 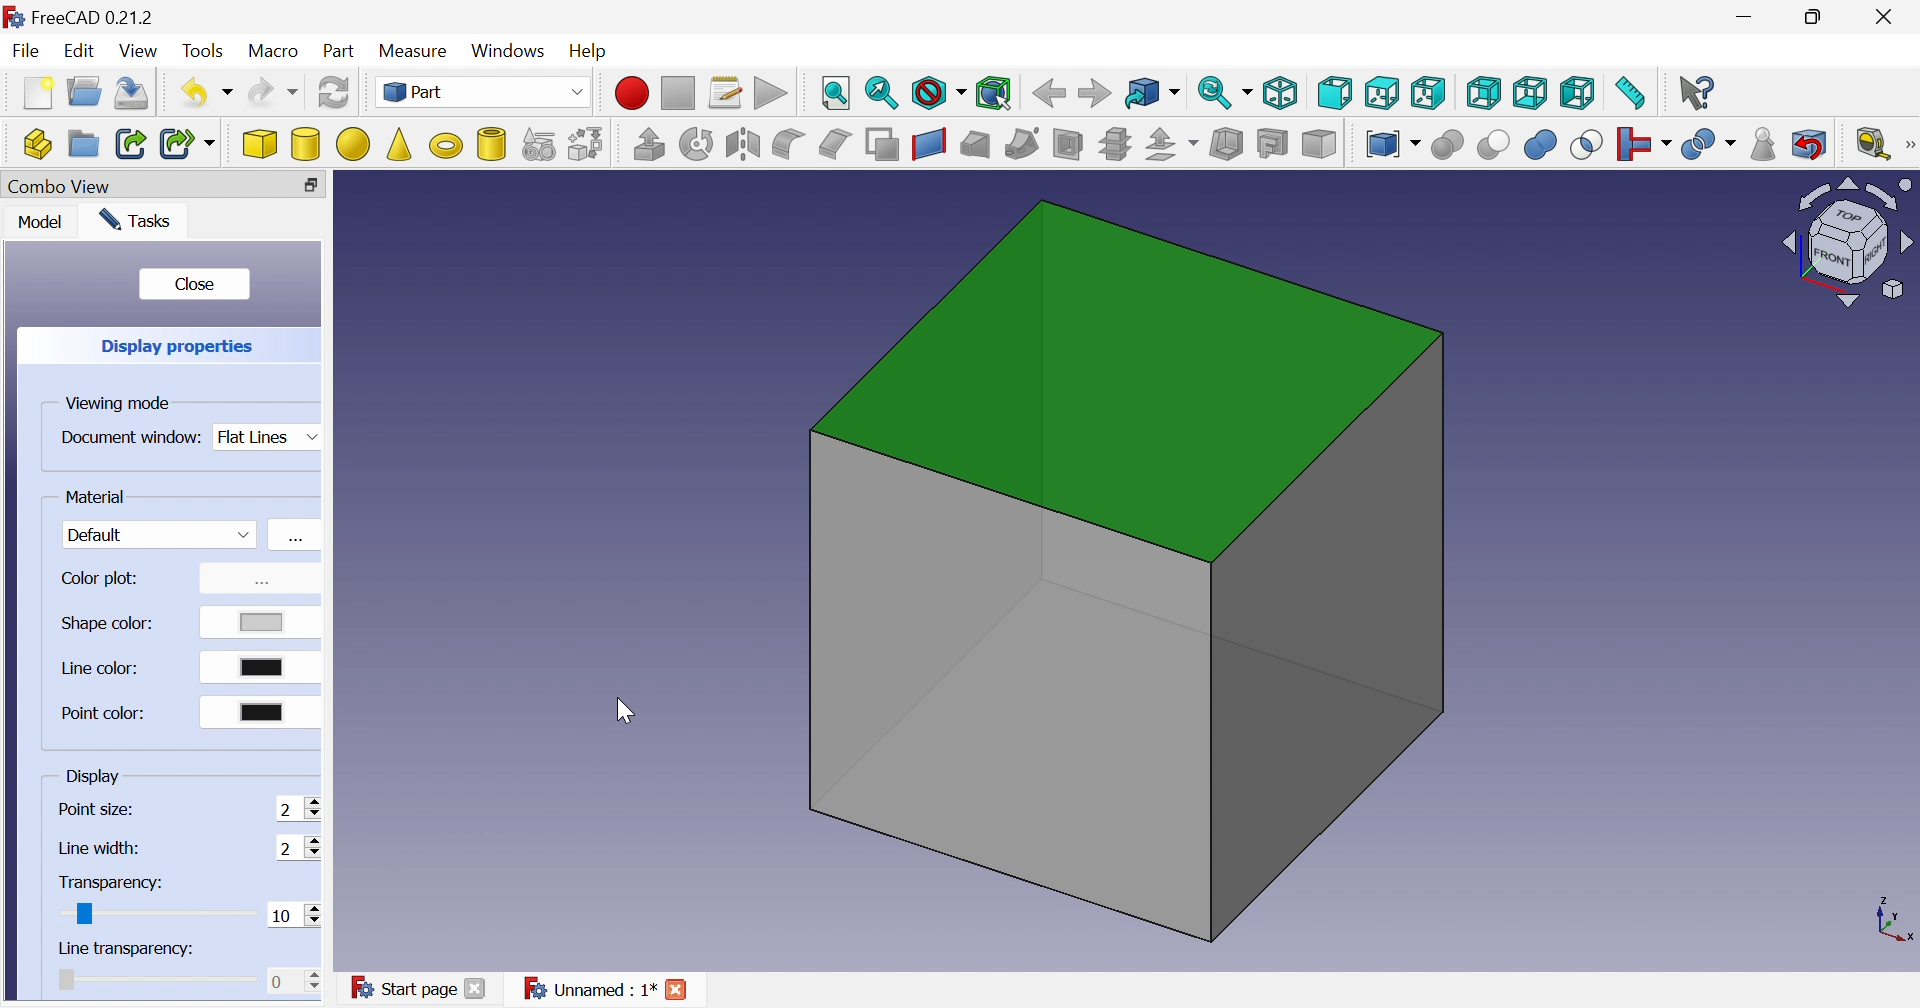 I want to click on Flat lines, so click(x=270, y=440).